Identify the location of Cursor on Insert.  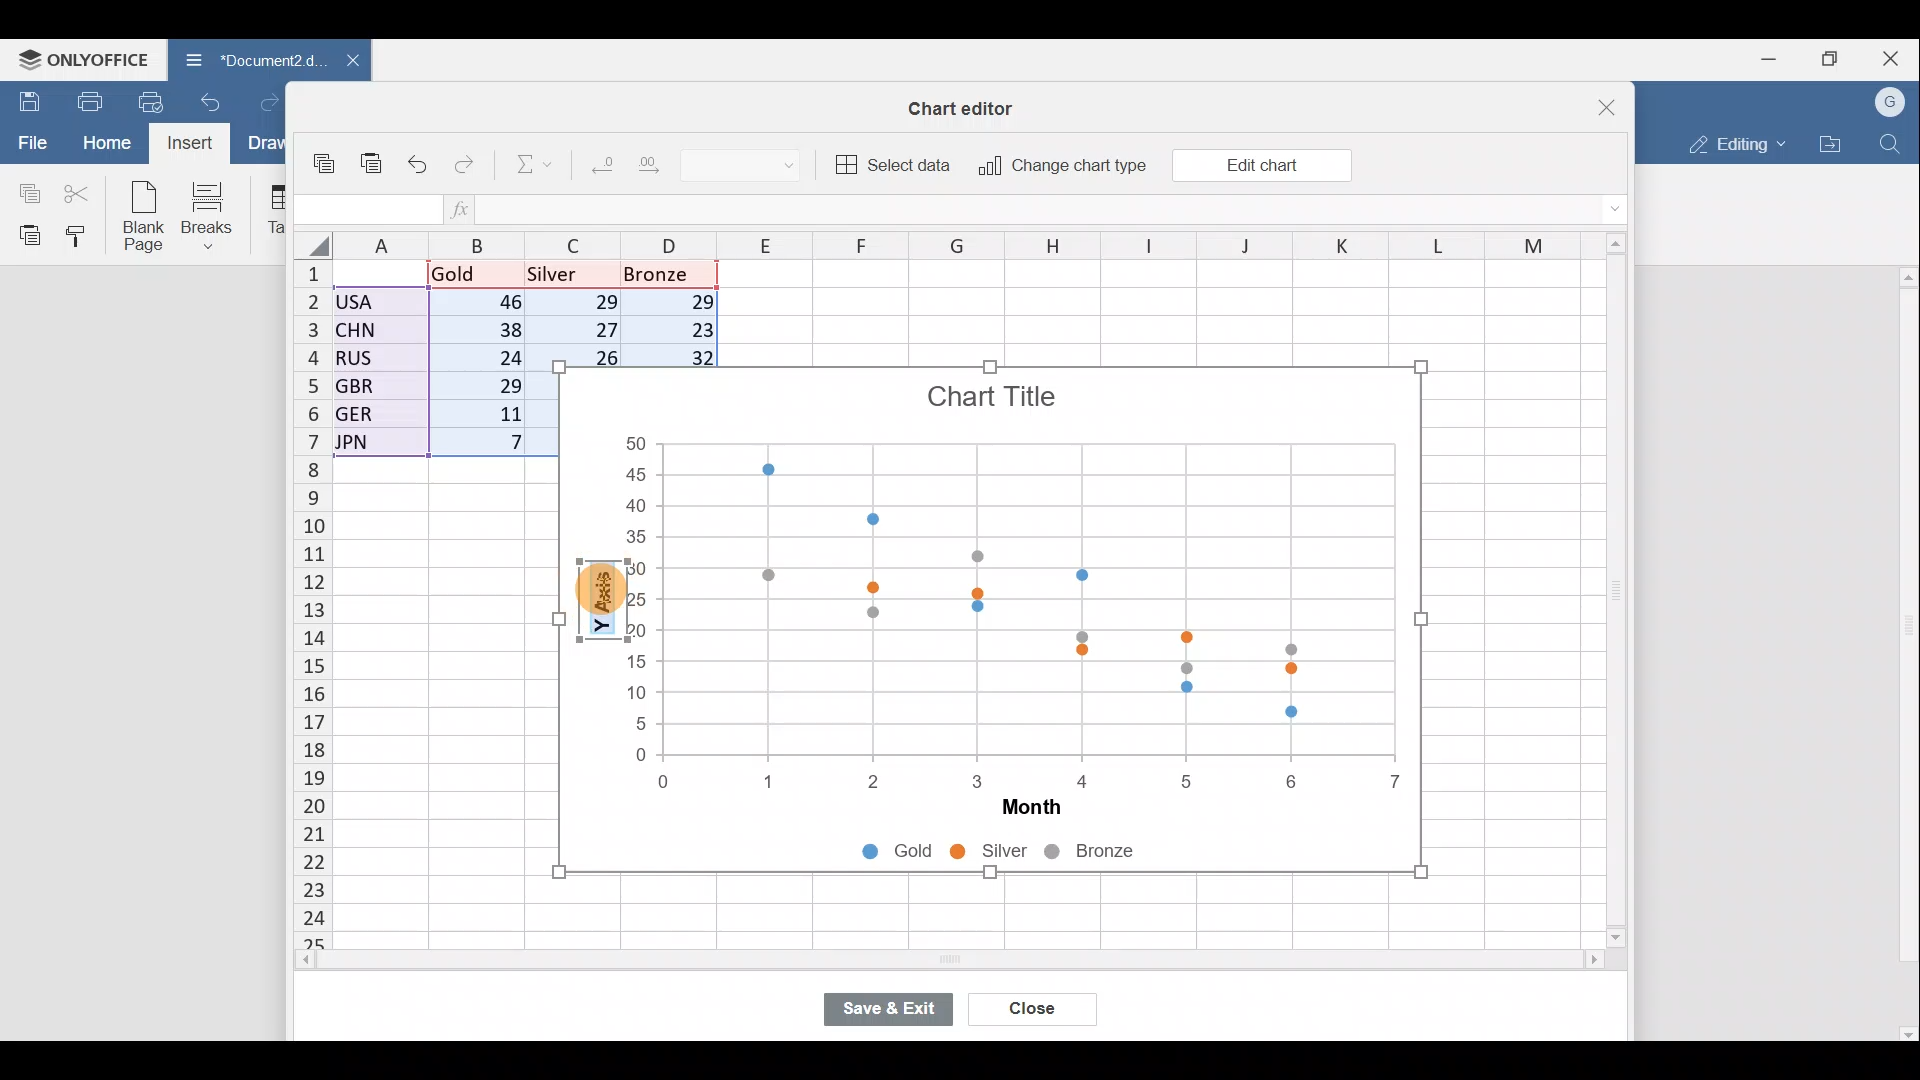
(191, 145).